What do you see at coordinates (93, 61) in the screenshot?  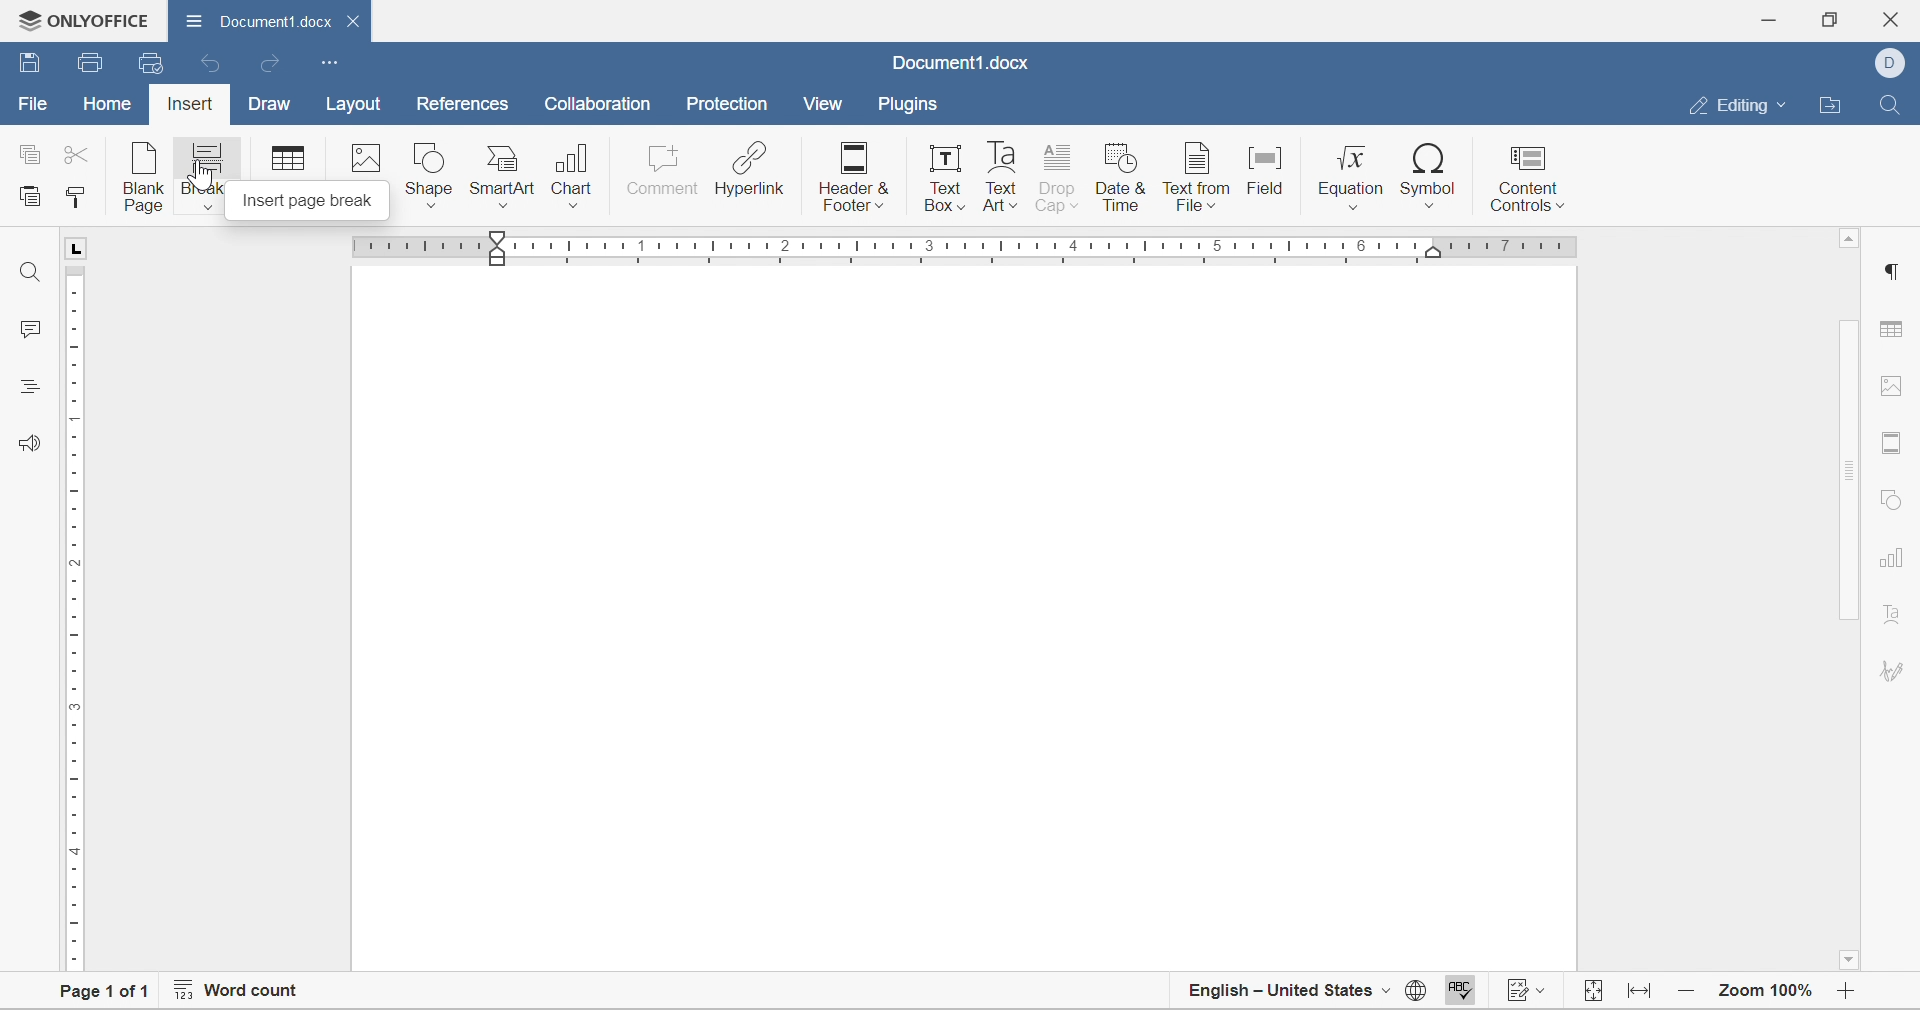 I see `Print file` at bounding box center [93, 61].